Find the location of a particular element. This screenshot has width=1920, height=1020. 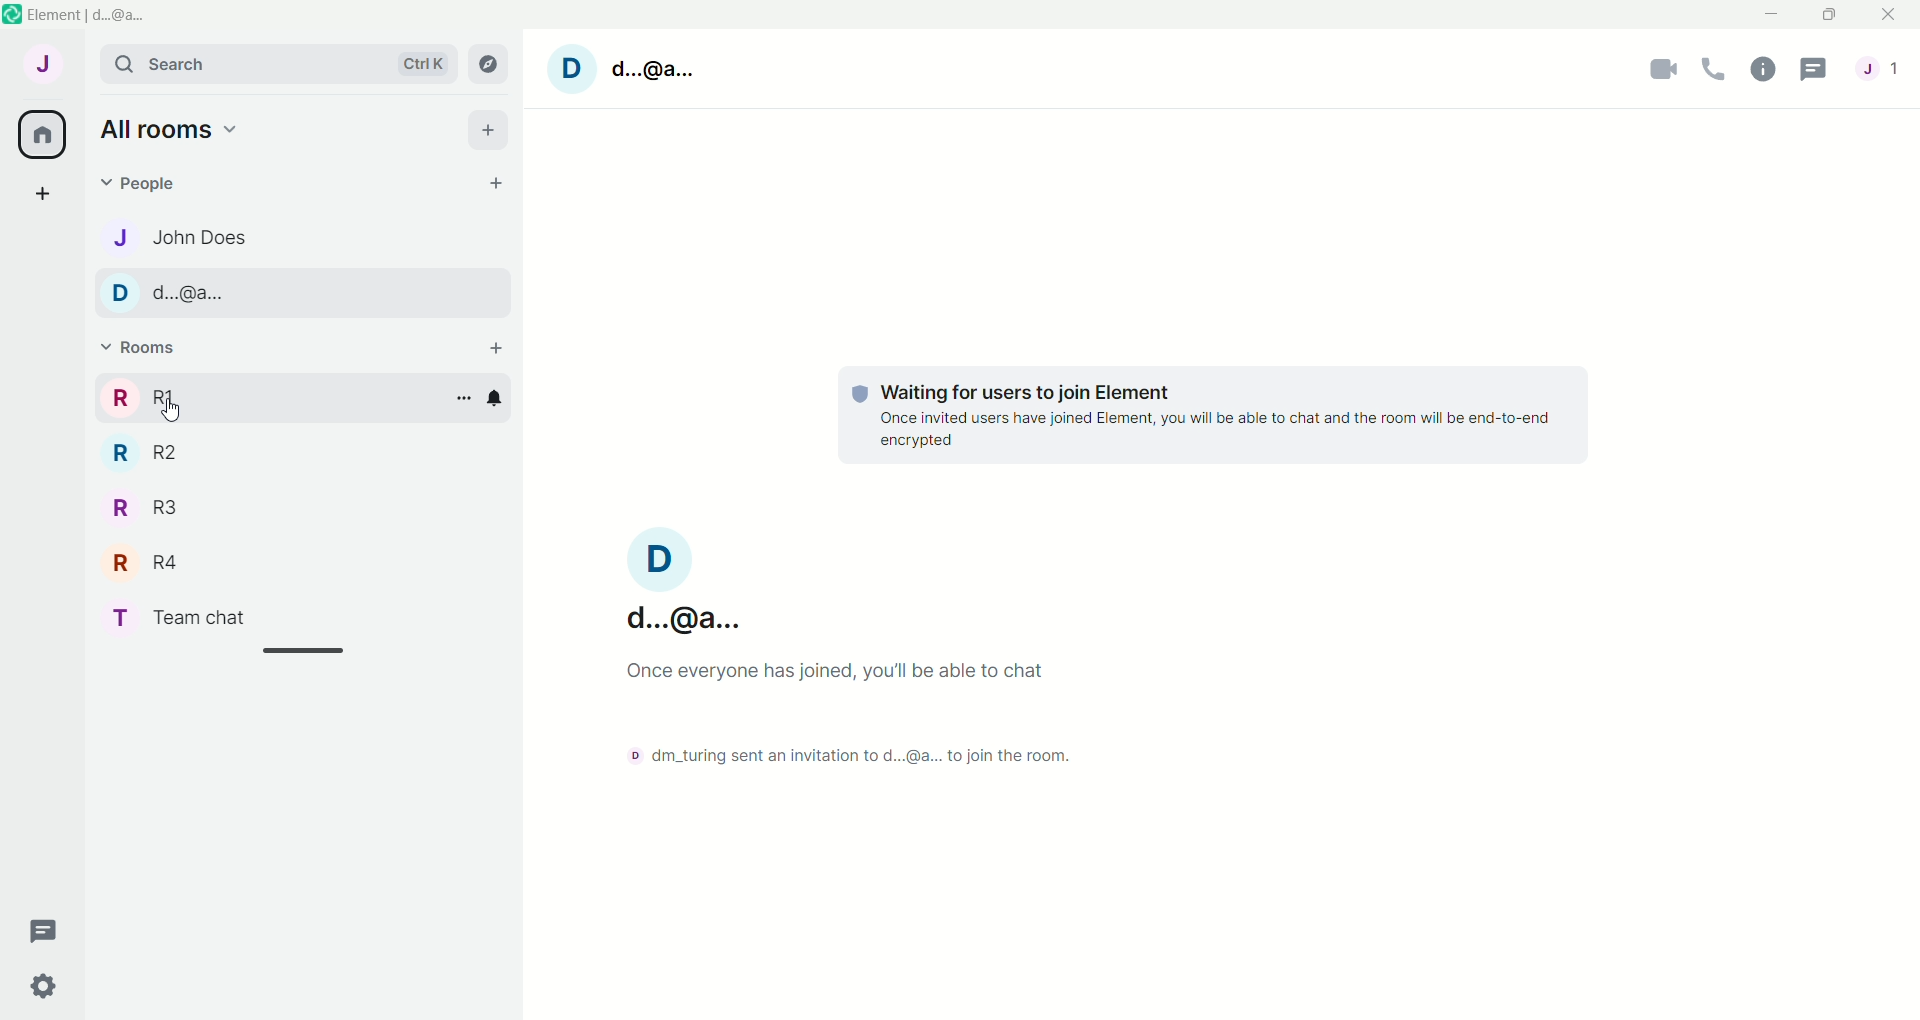

R R3 is located at coordinates (157, 506).